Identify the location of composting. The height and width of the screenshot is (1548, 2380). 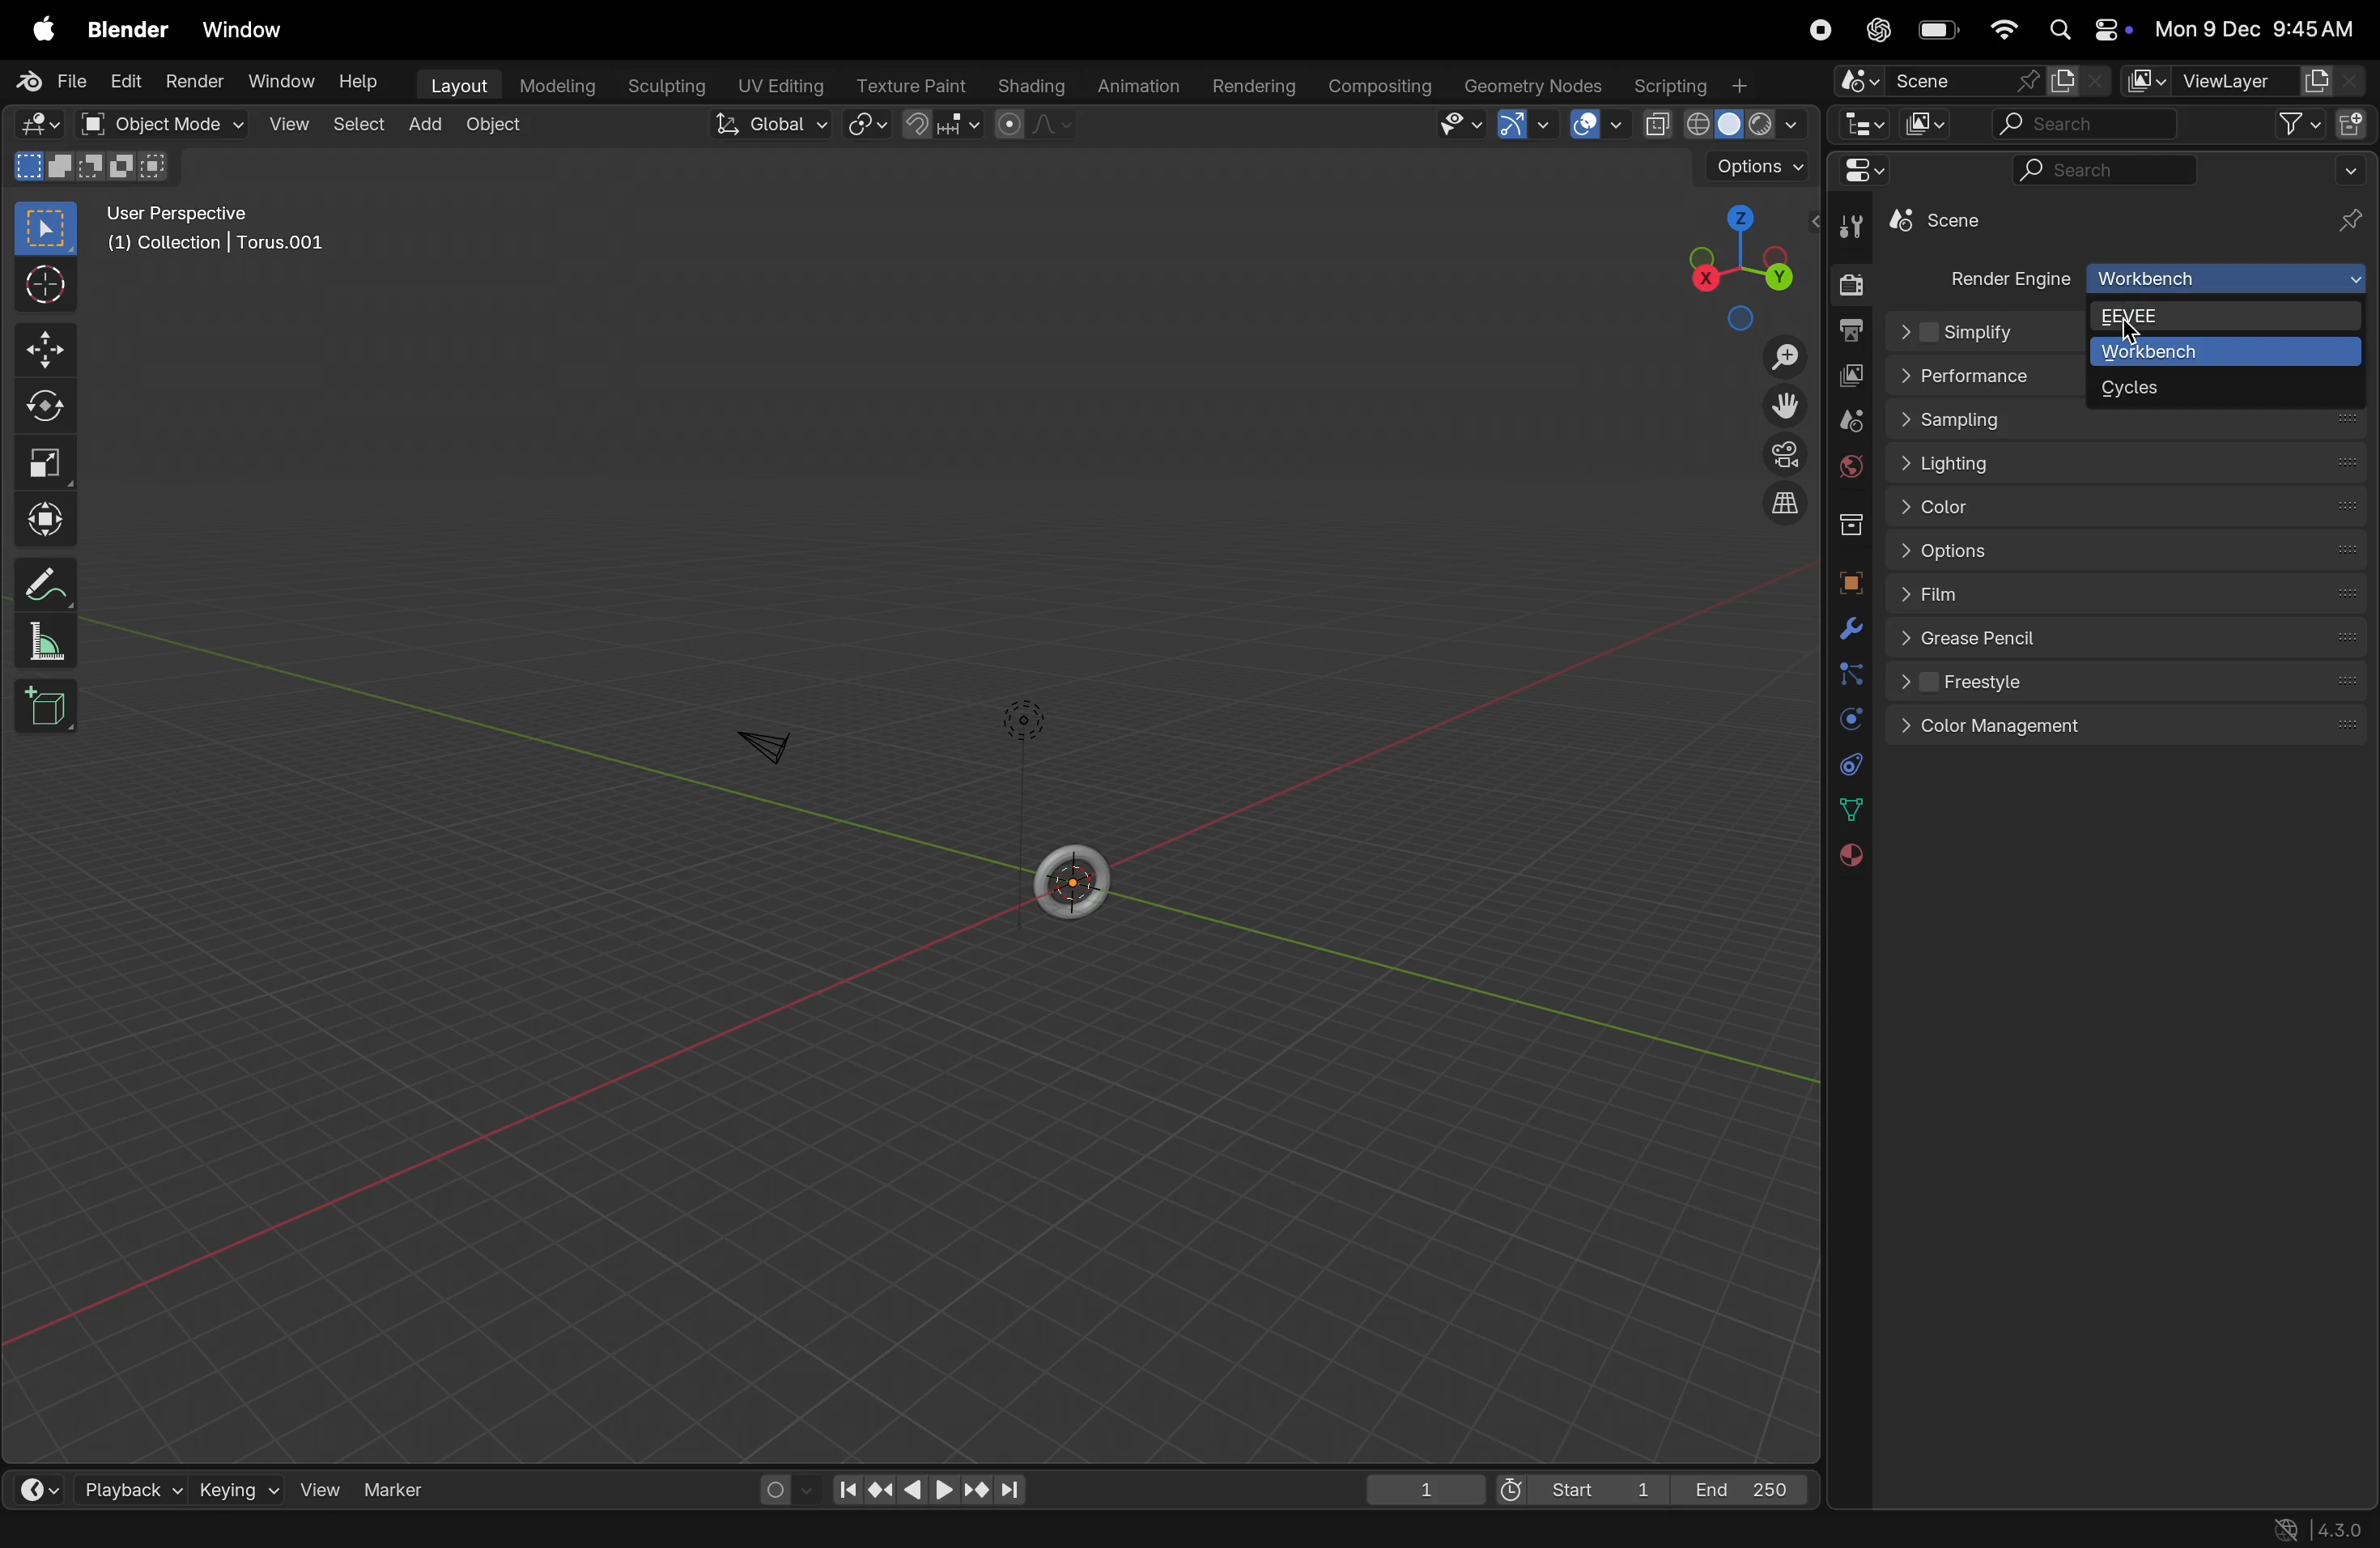
(1382, 87).